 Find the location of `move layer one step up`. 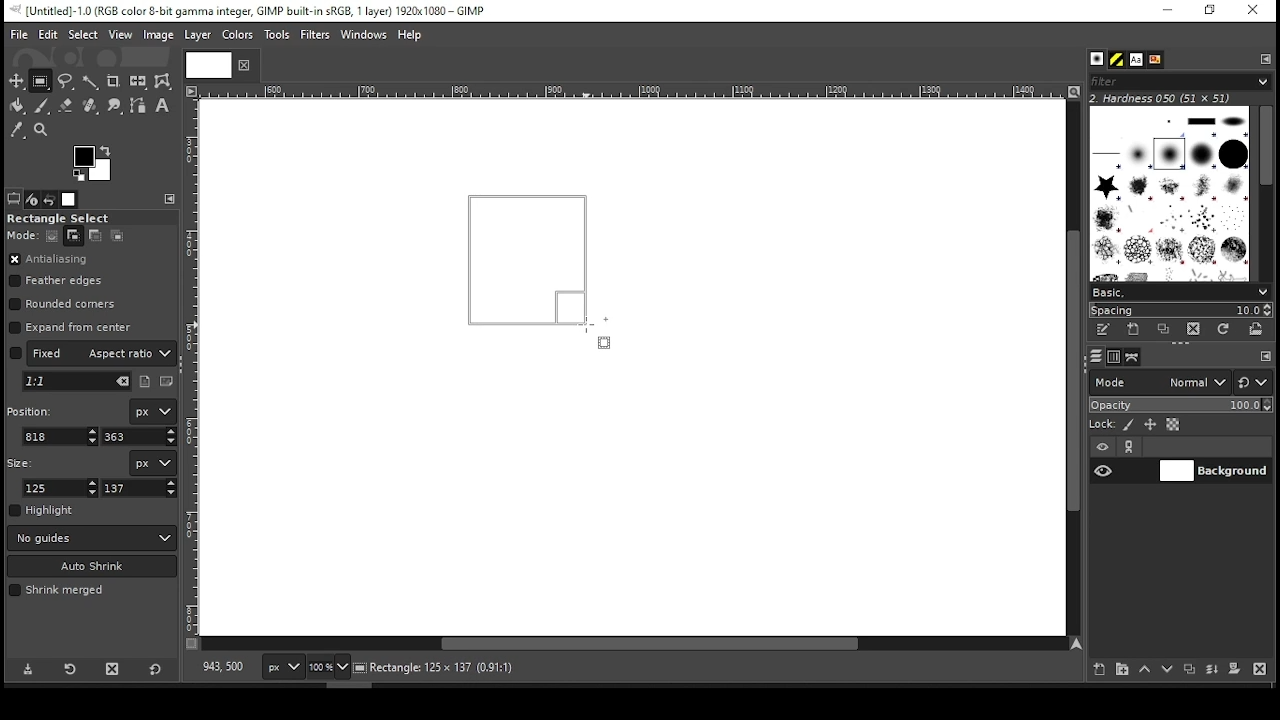

move layer one step up is located at coordinates (1145, 671).